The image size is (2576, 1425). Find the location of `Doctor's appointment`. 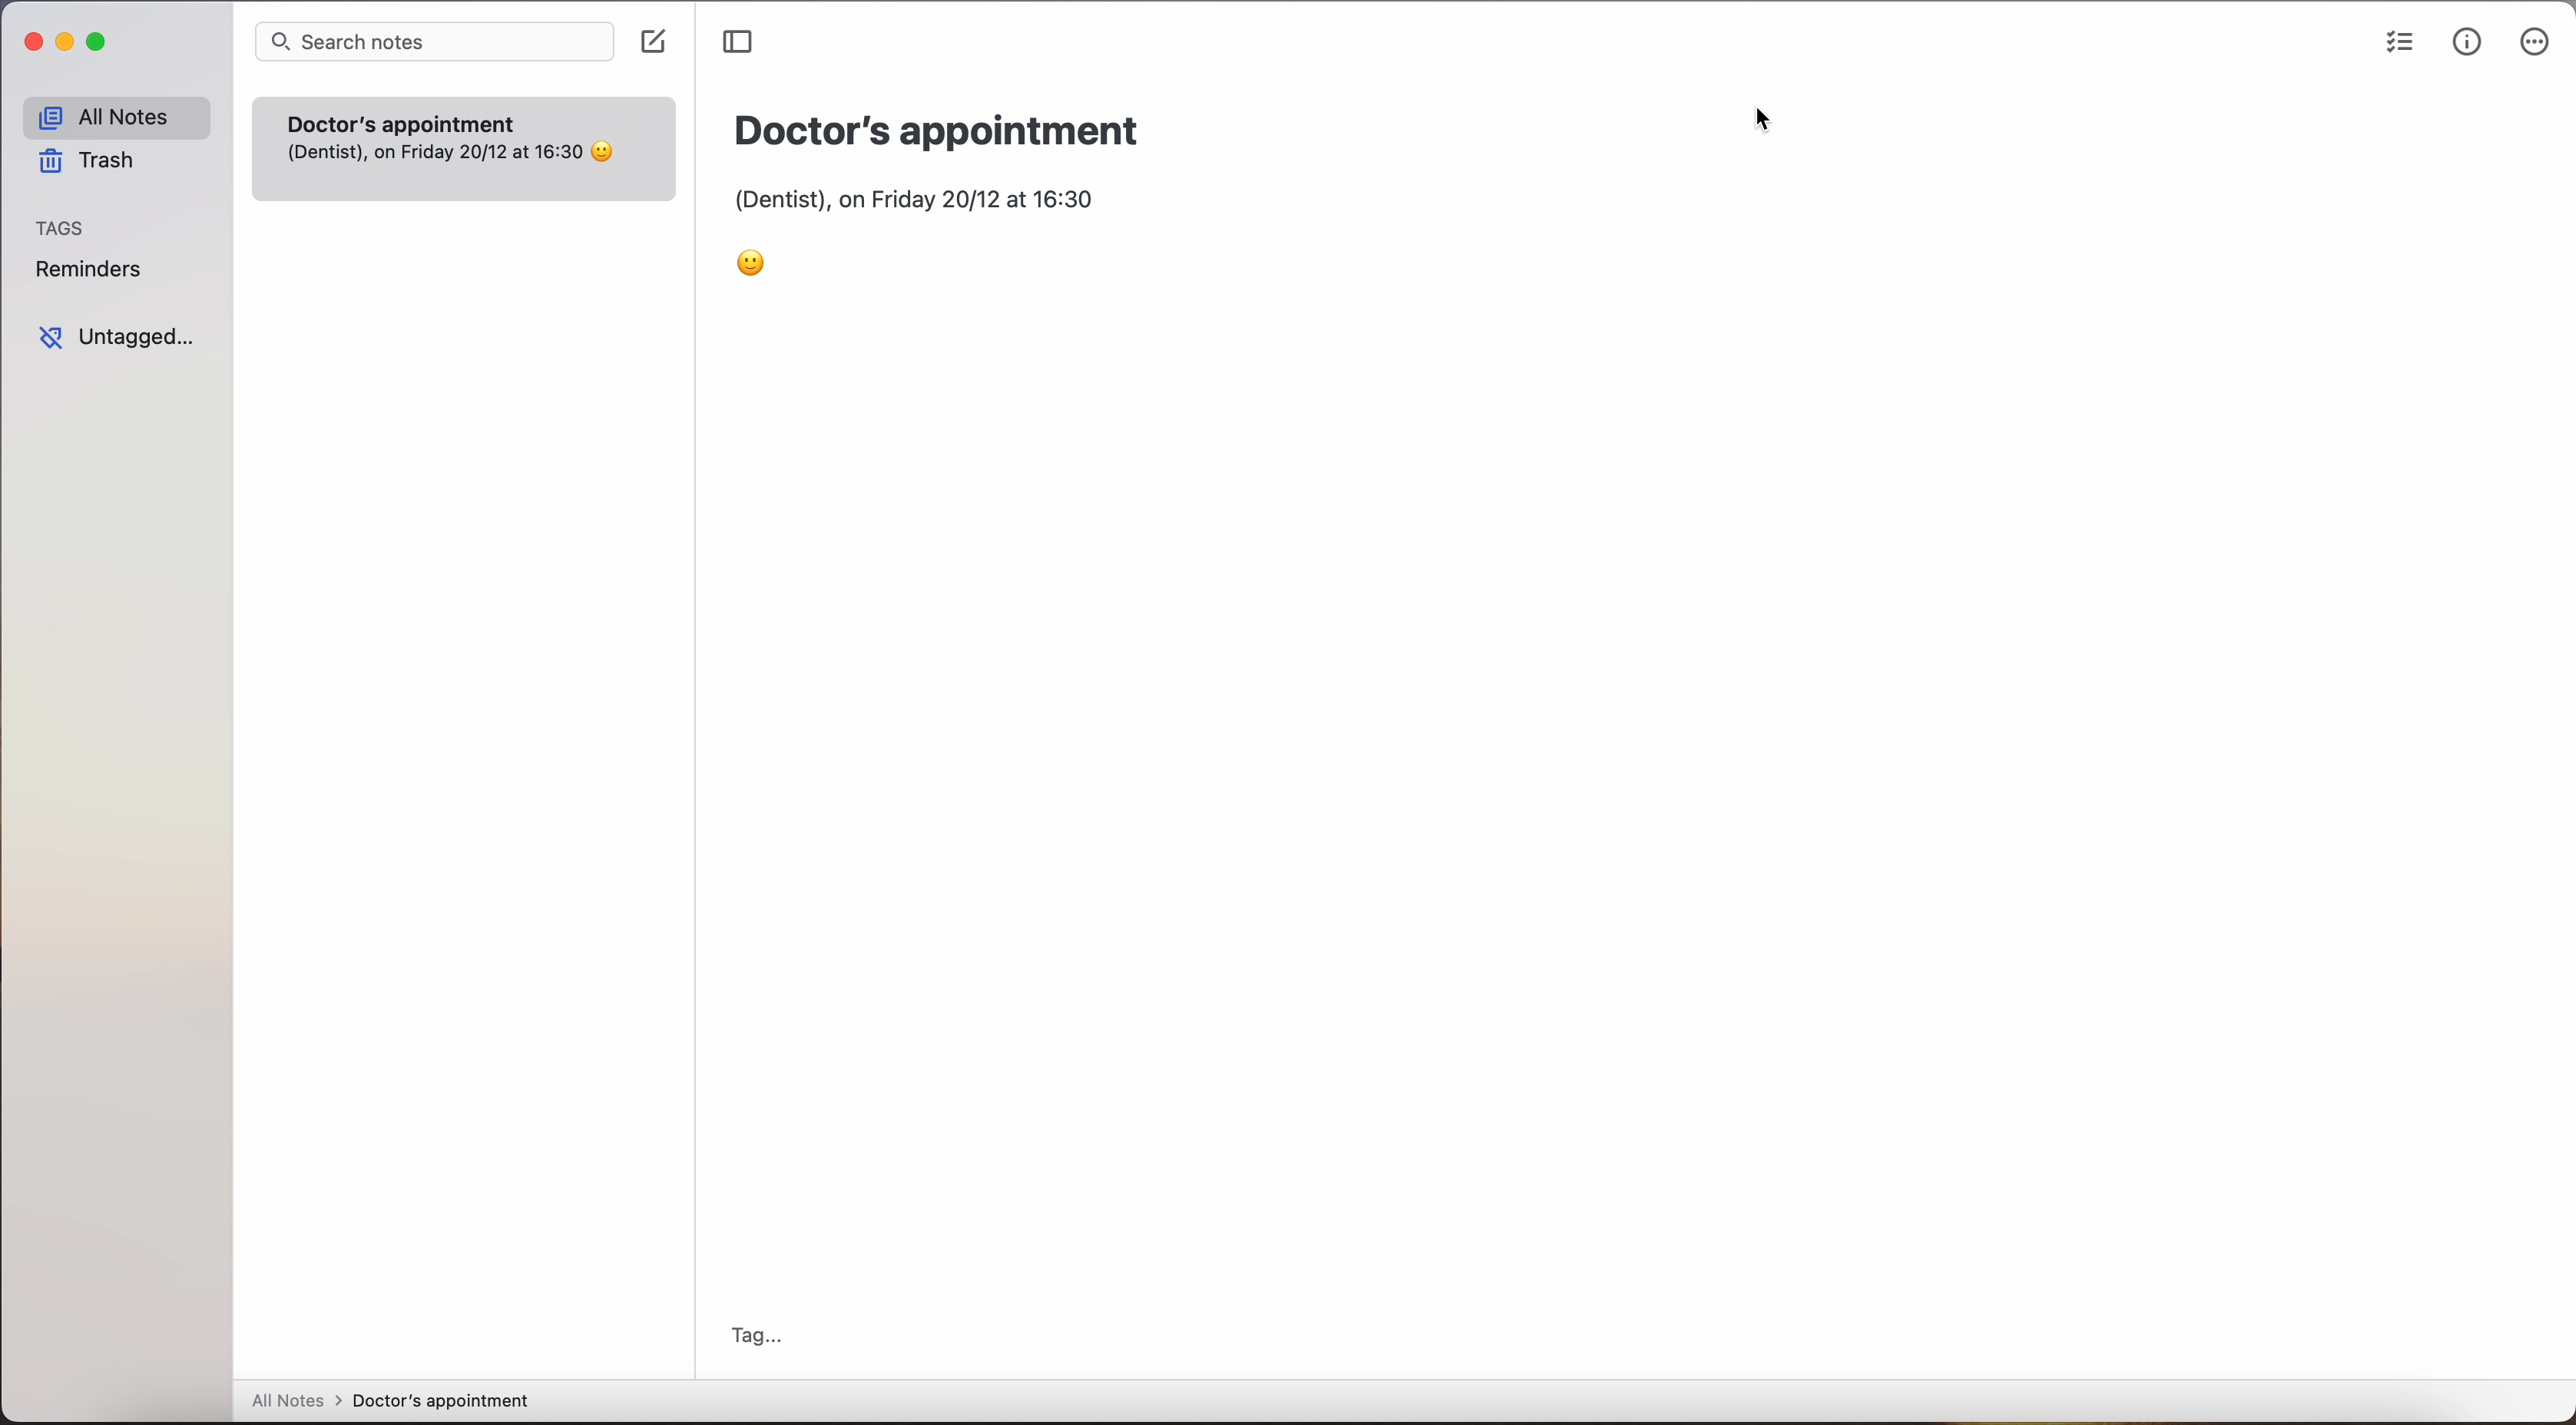

Doctor's appointment is located at coordinates (938, 131).